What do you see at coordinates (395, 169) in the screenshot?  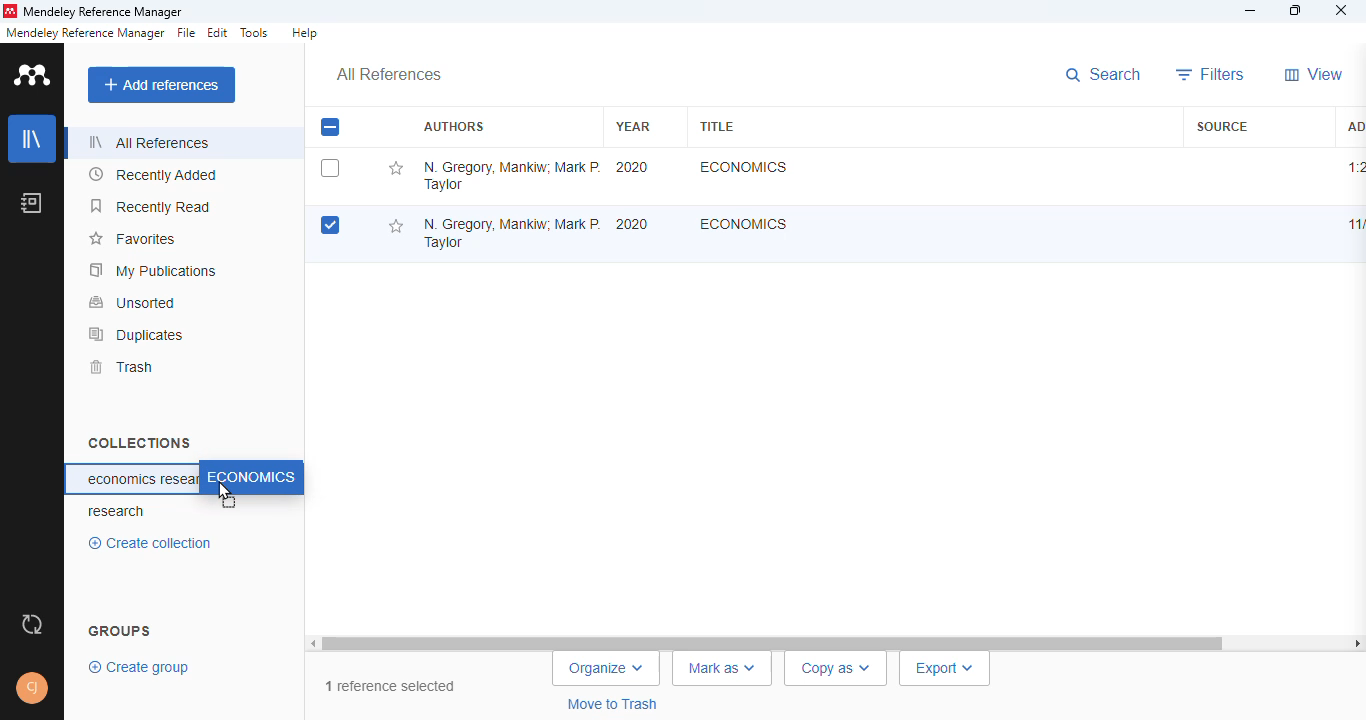 I see `add this reference to favorites` at bounding box center [395, 169].